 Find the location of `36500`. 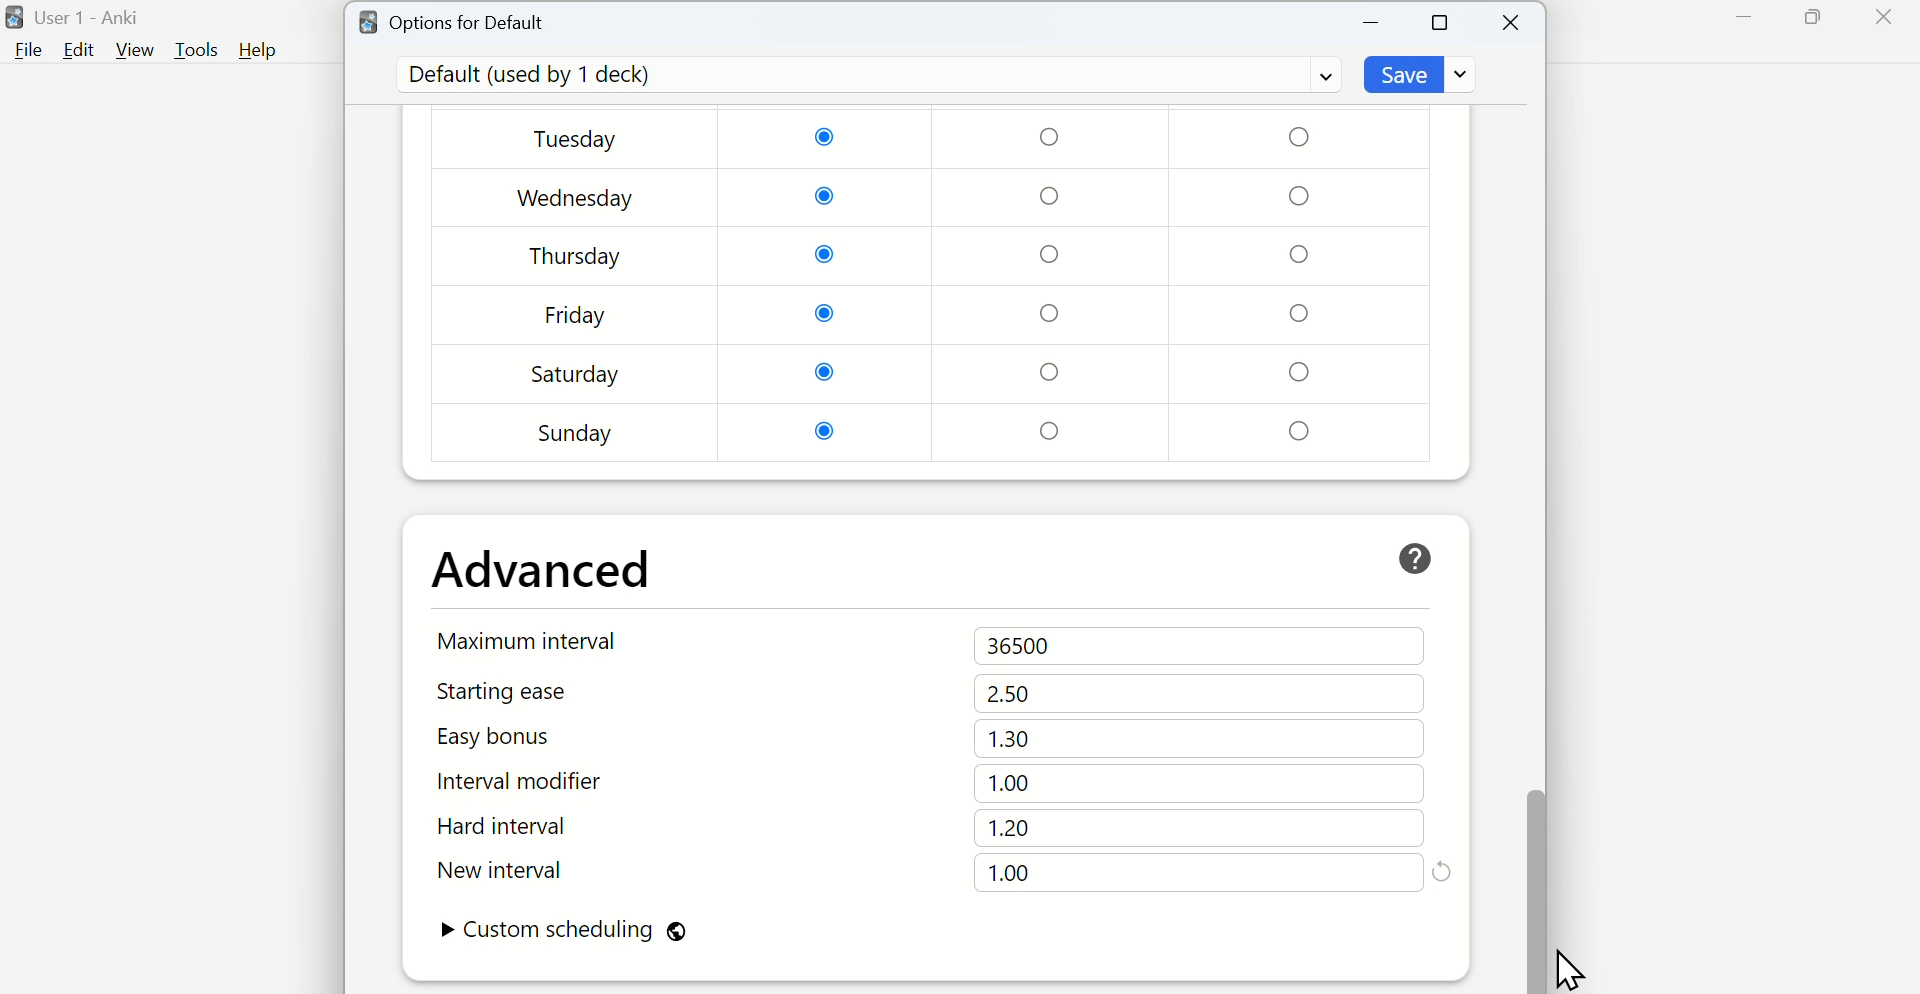

36500 is located at coordinates (1024, 647).